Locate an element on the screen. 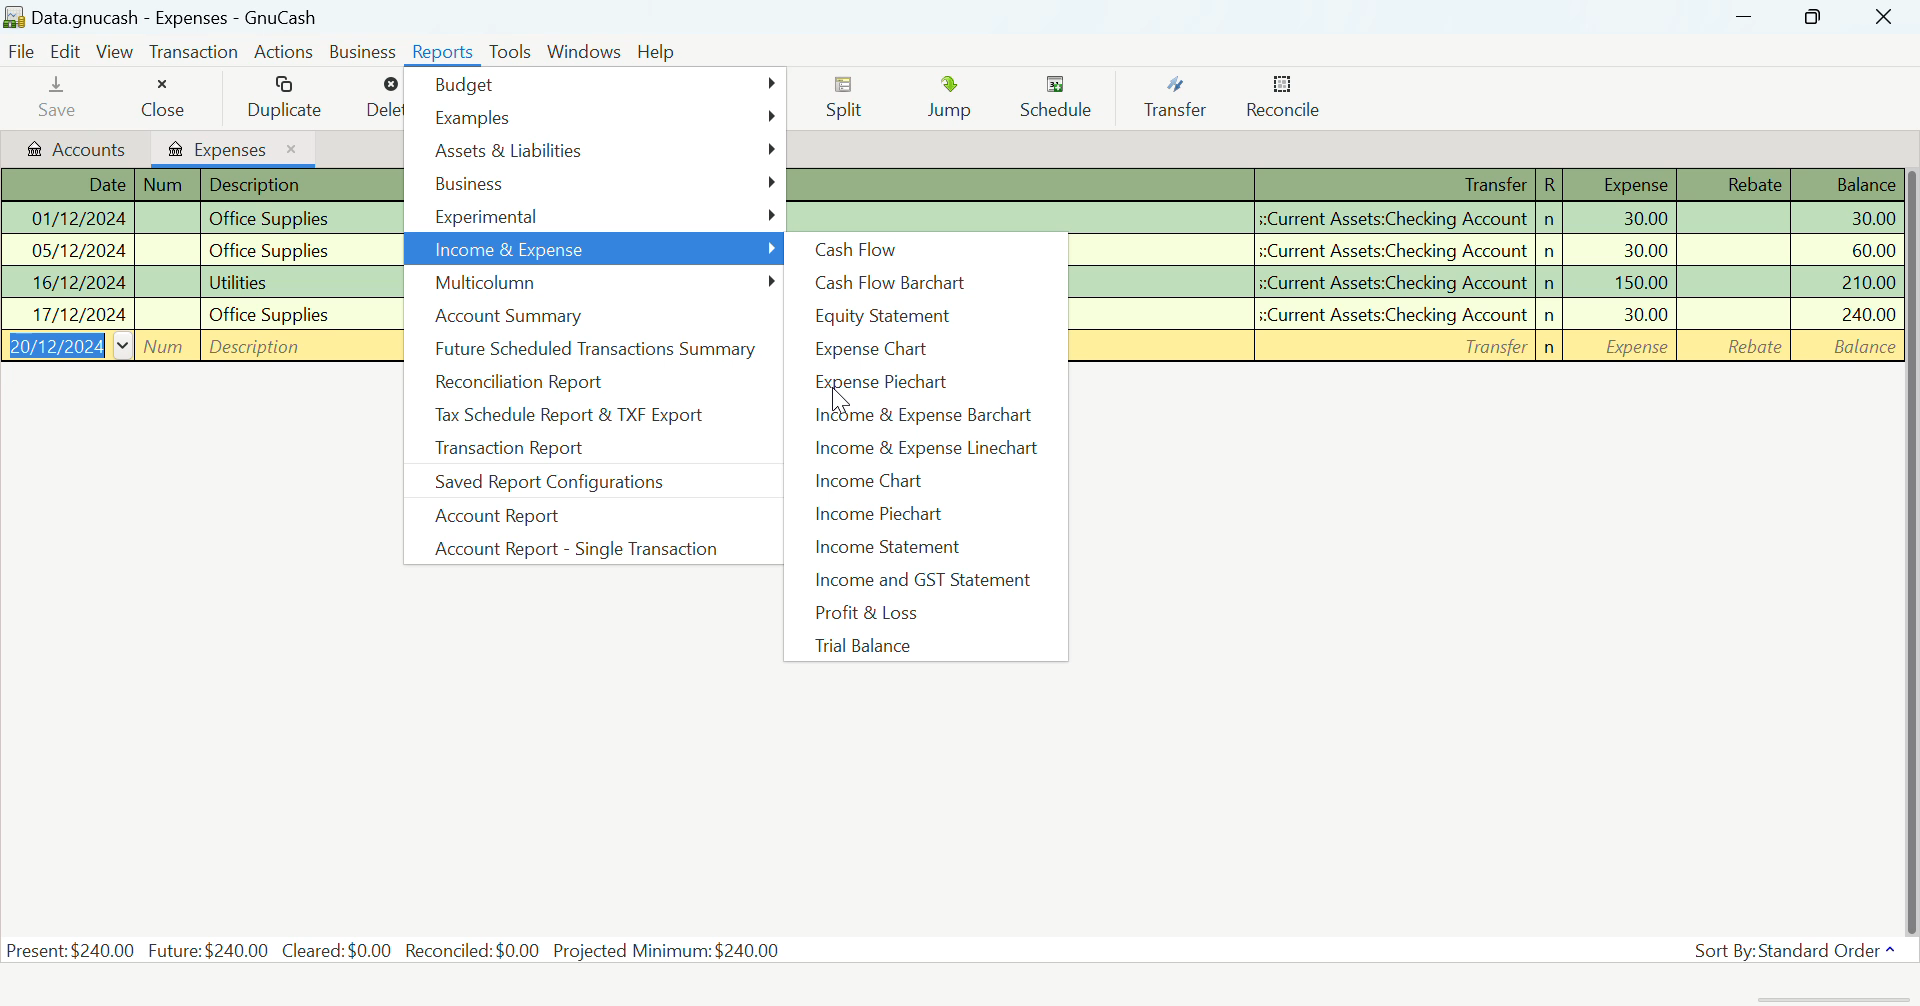 This screenshot has height=1006, width=1920. Help is located at coordinates (658, 50).